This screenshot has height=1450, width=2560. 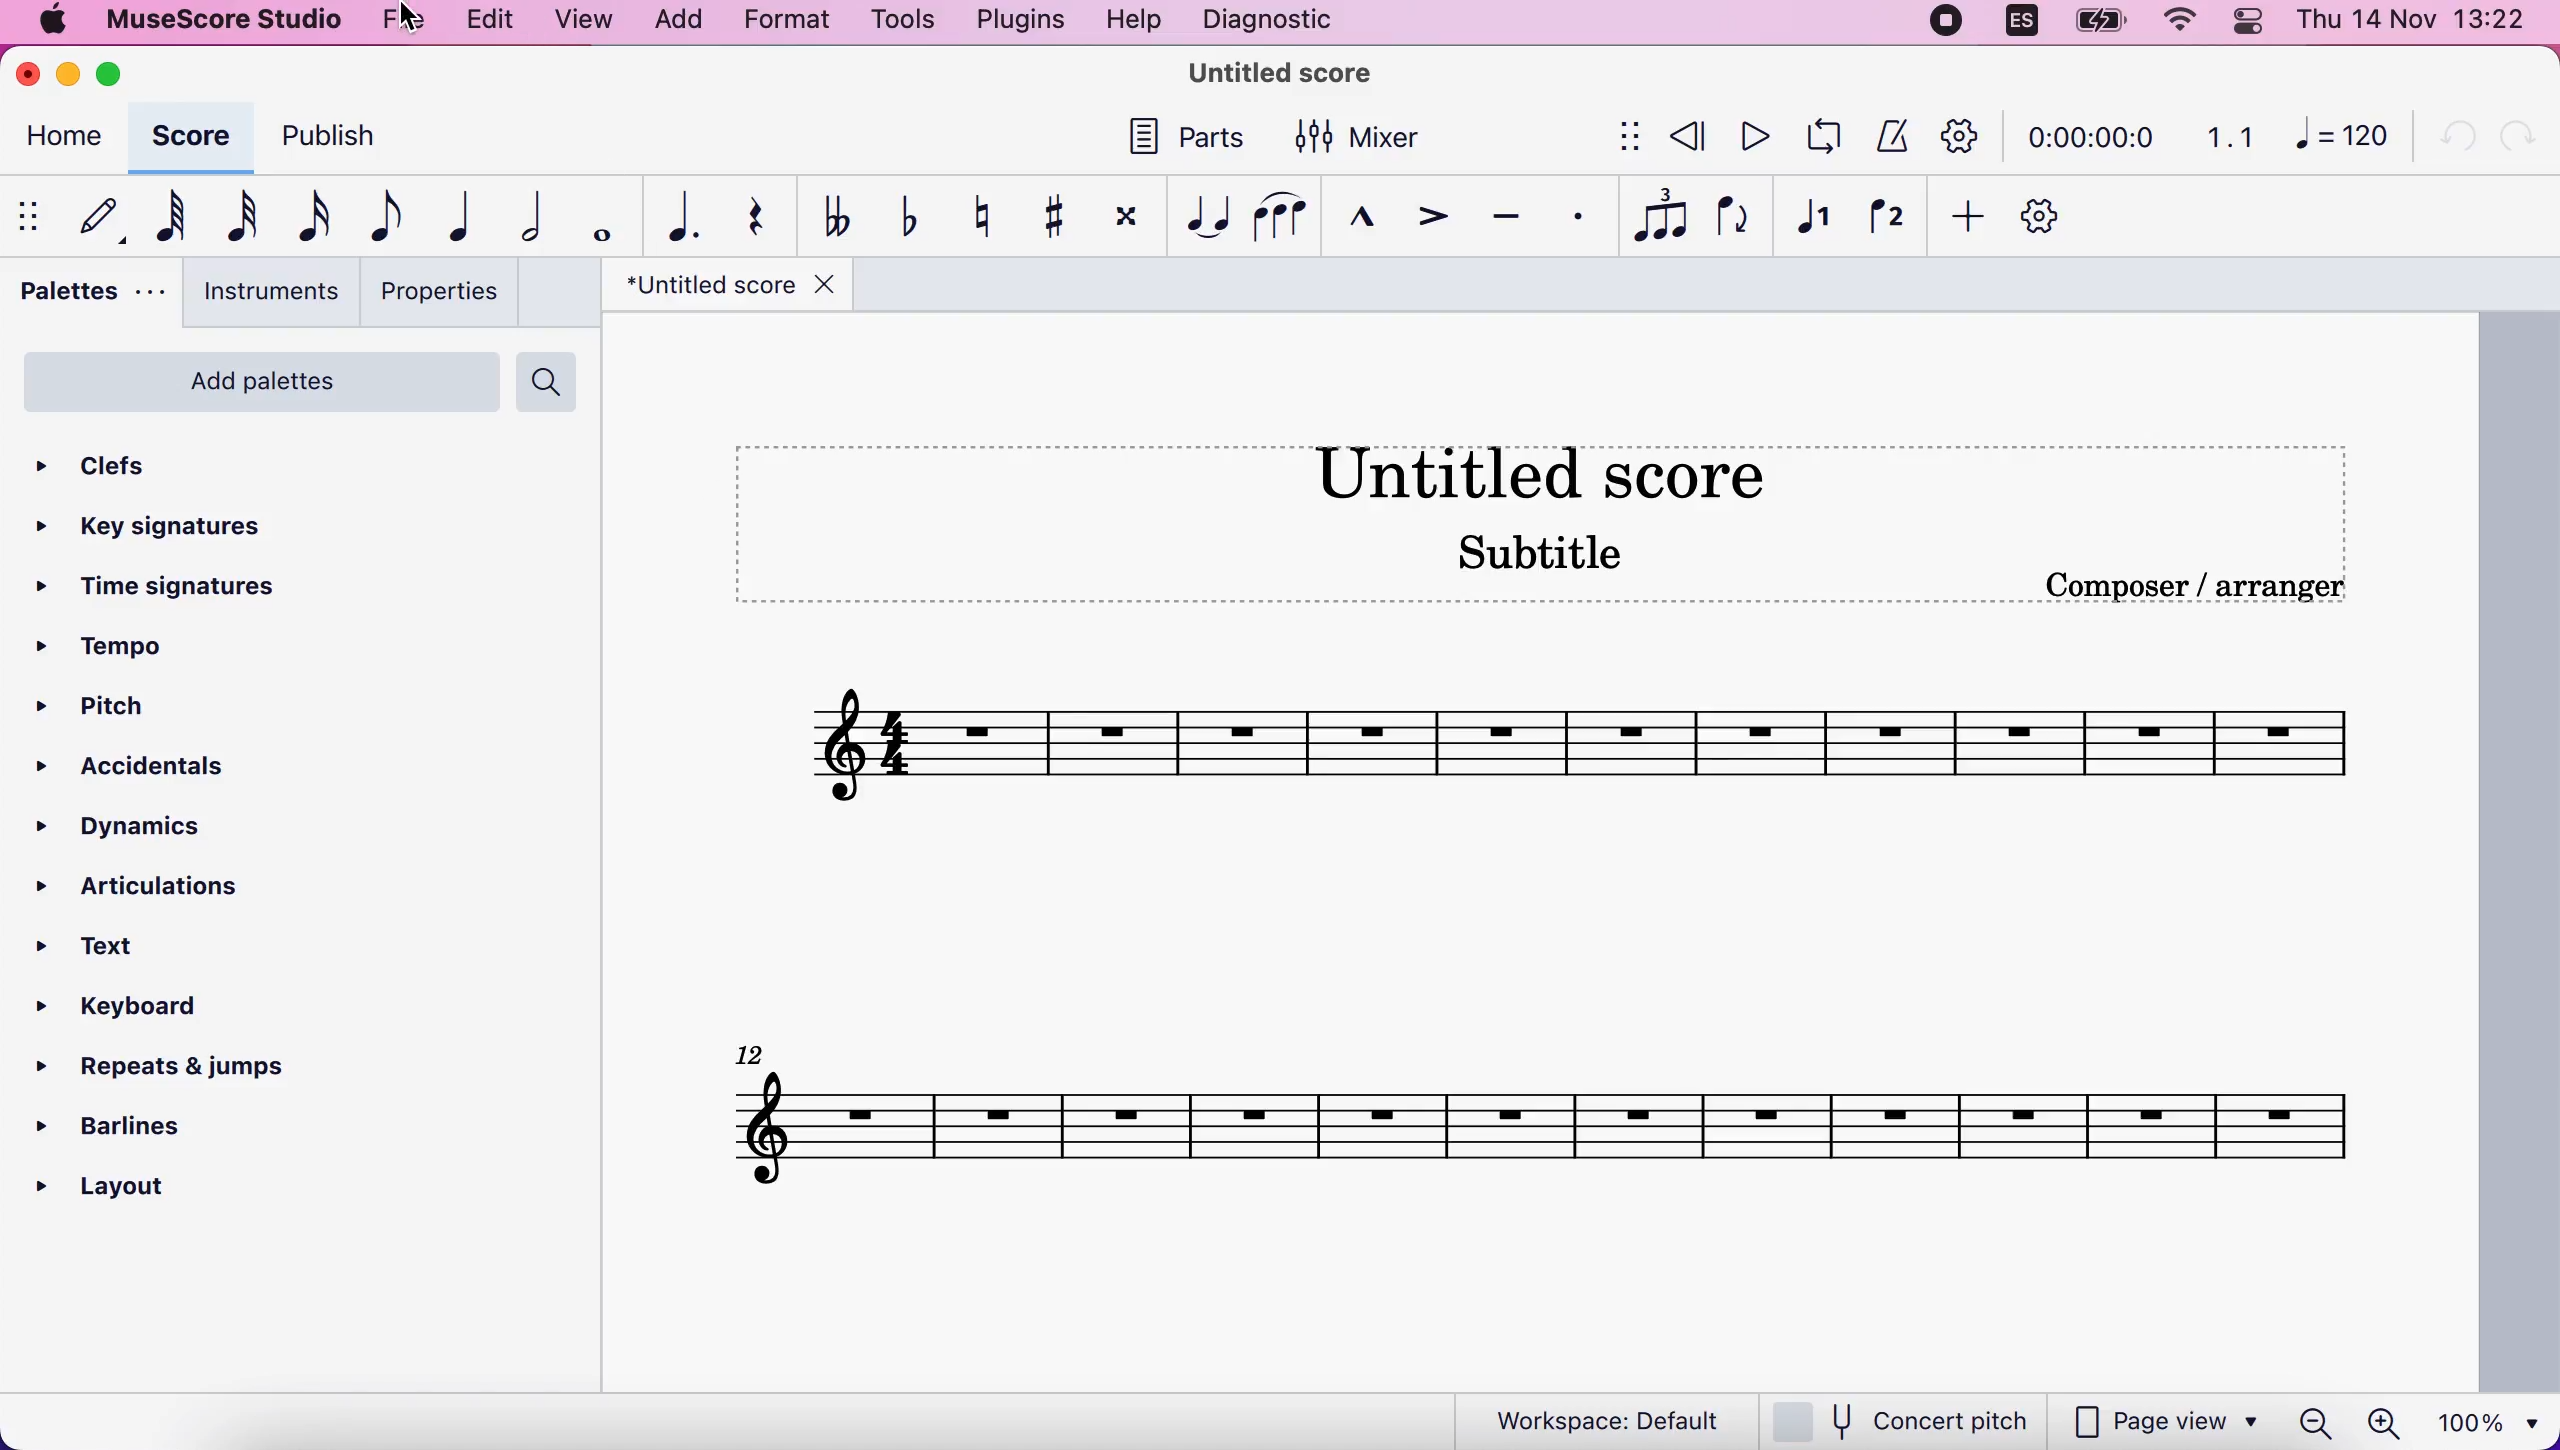 I want to click on staccato, so click(x=1573, y=220).